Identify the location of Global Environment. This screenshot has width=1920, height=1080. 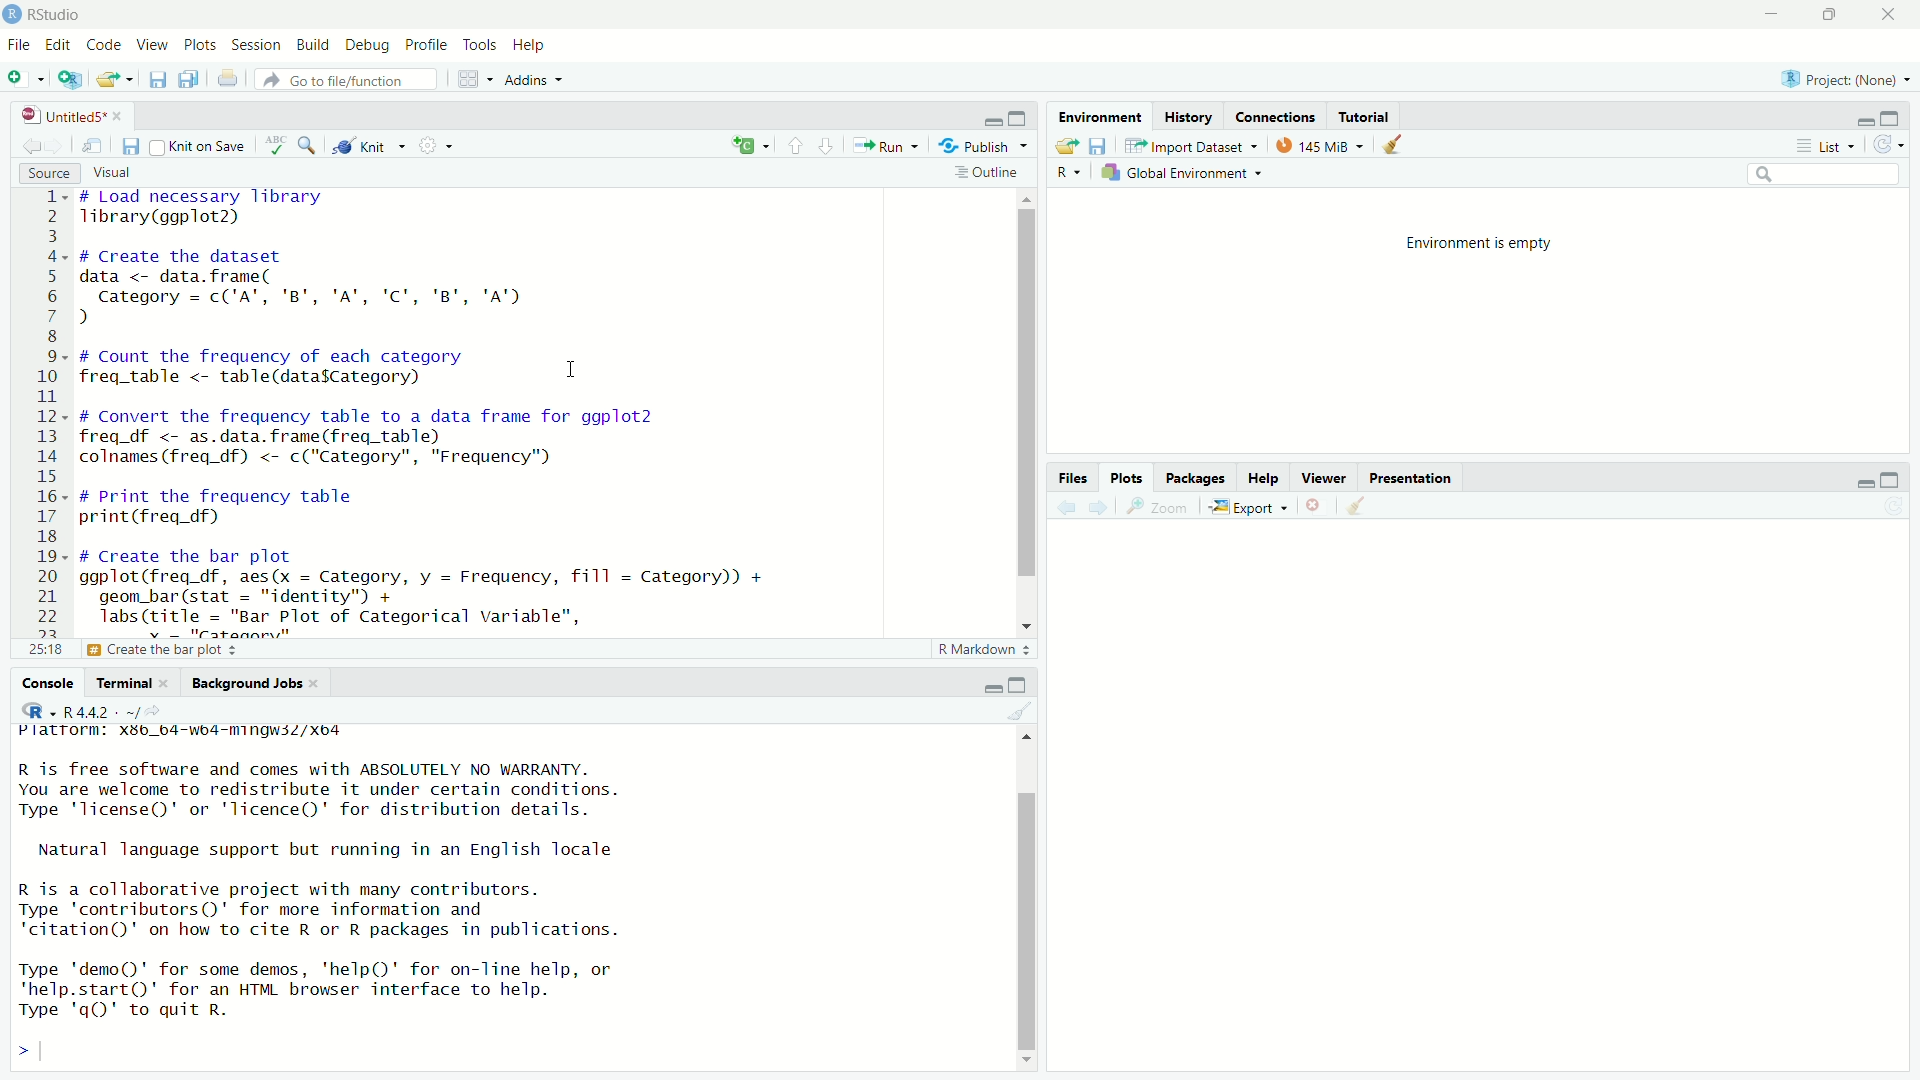
(1178, 174).